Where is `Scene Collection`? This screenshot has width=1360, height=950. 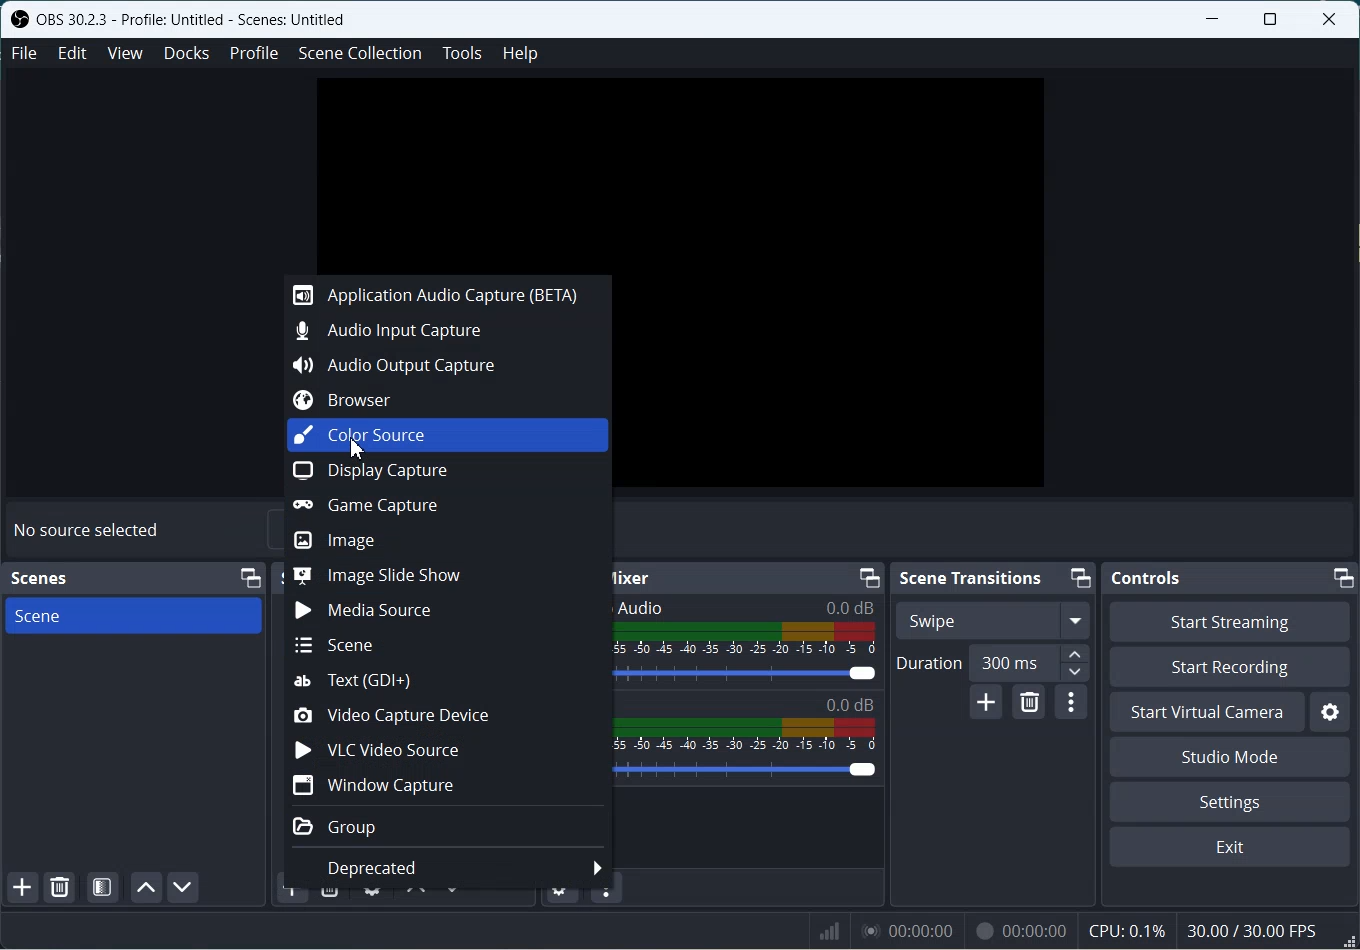 Scene Collection is located at coordinates (361, 54).